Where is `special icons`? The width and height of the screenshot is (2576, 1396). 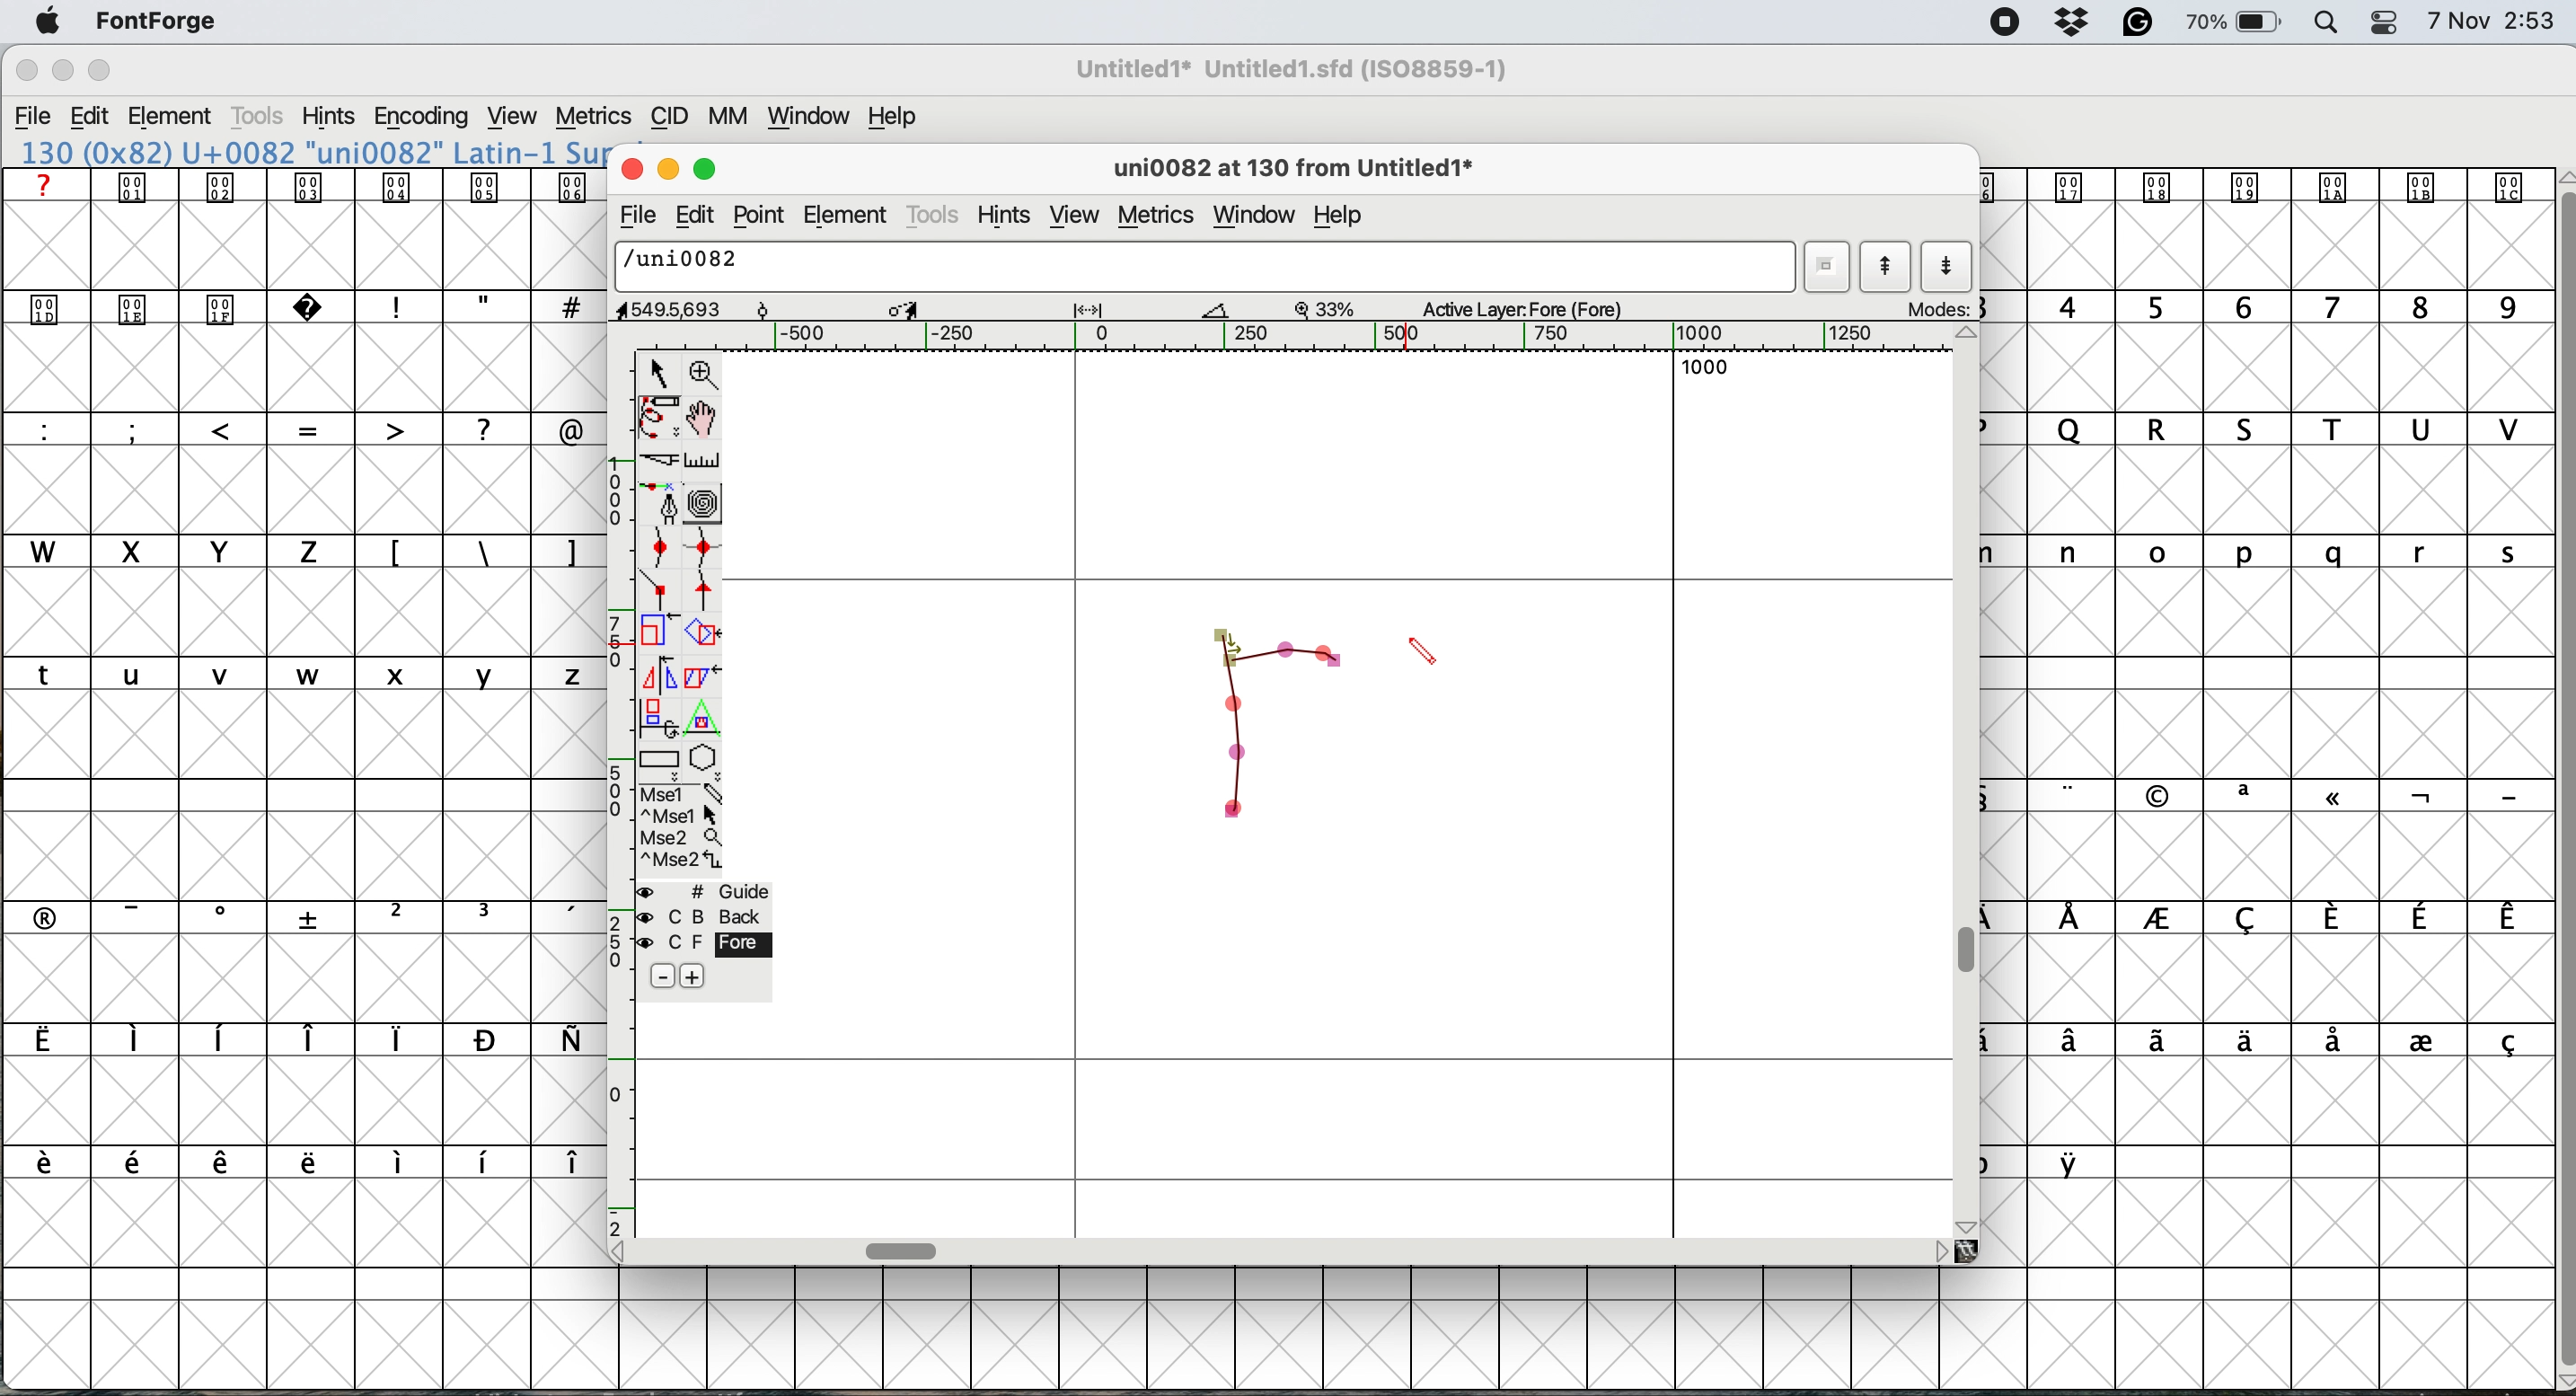 special icons is located at coordinates (183, 304).